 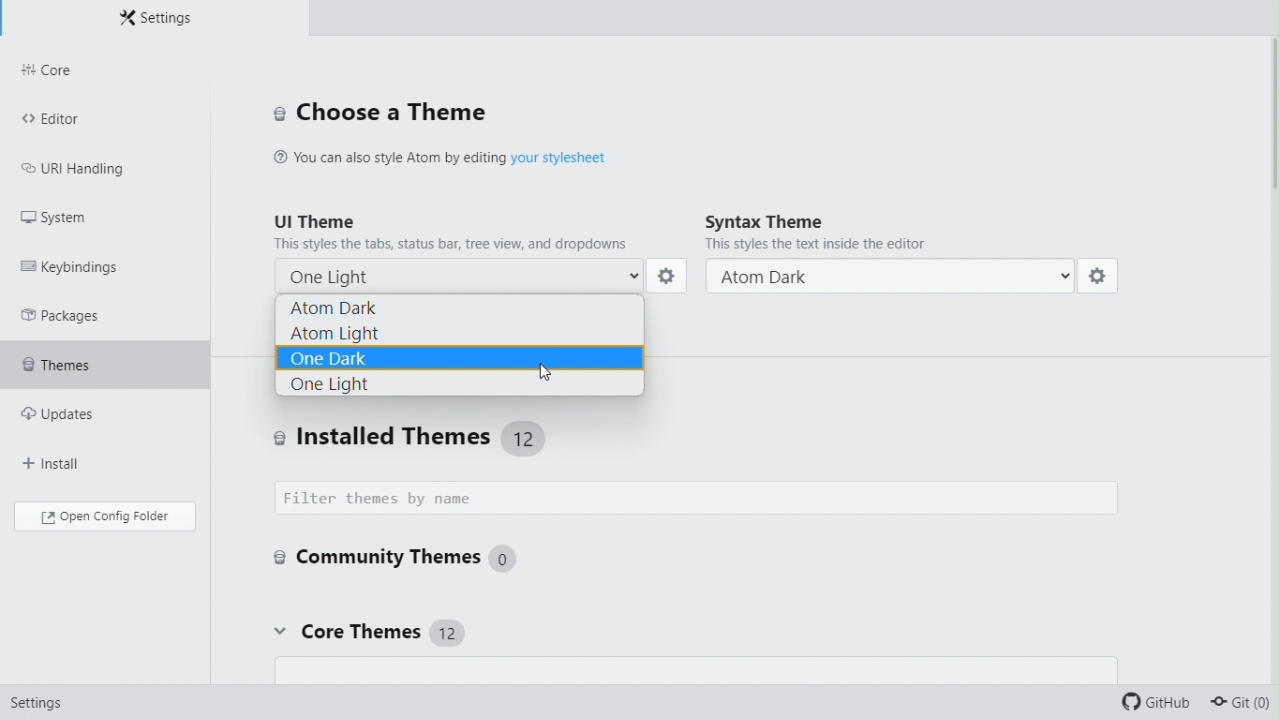 What do you see at coordinates (460, 358) in the screenshot?
I see `One dark` at bounding box center [460, 358].